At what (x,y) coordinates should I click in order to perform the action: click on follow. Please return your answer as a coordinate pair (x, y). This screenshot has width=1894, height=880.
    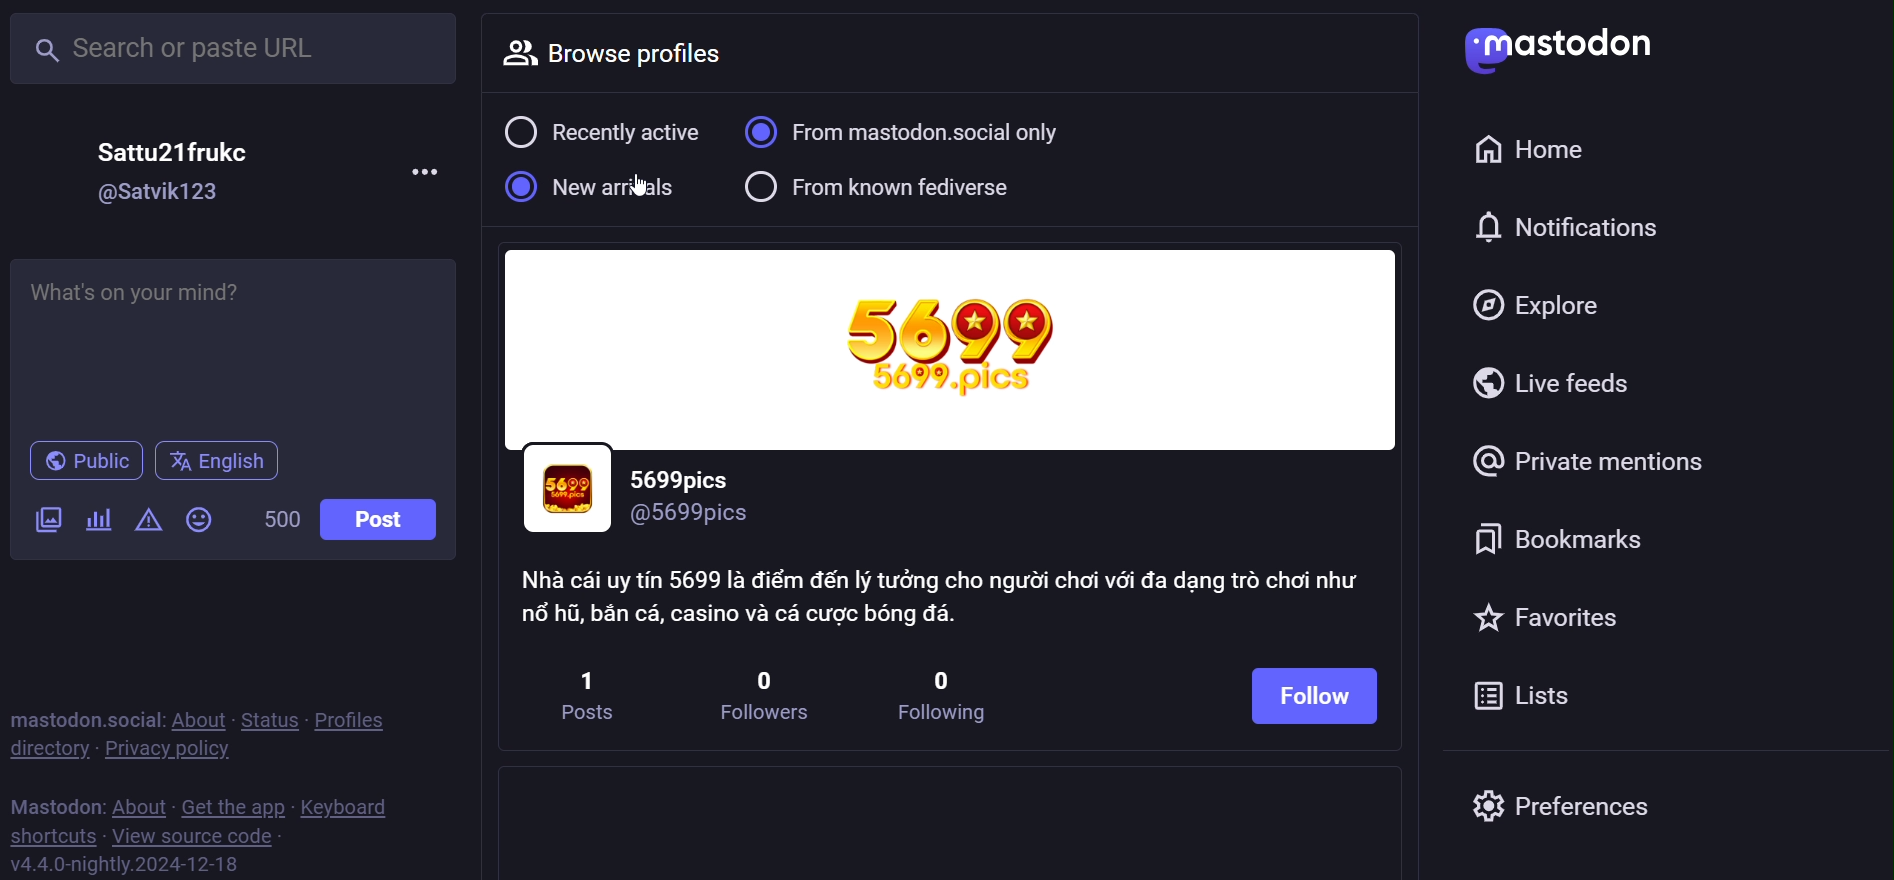
    Looking at the image, I should click on (1314, 695).